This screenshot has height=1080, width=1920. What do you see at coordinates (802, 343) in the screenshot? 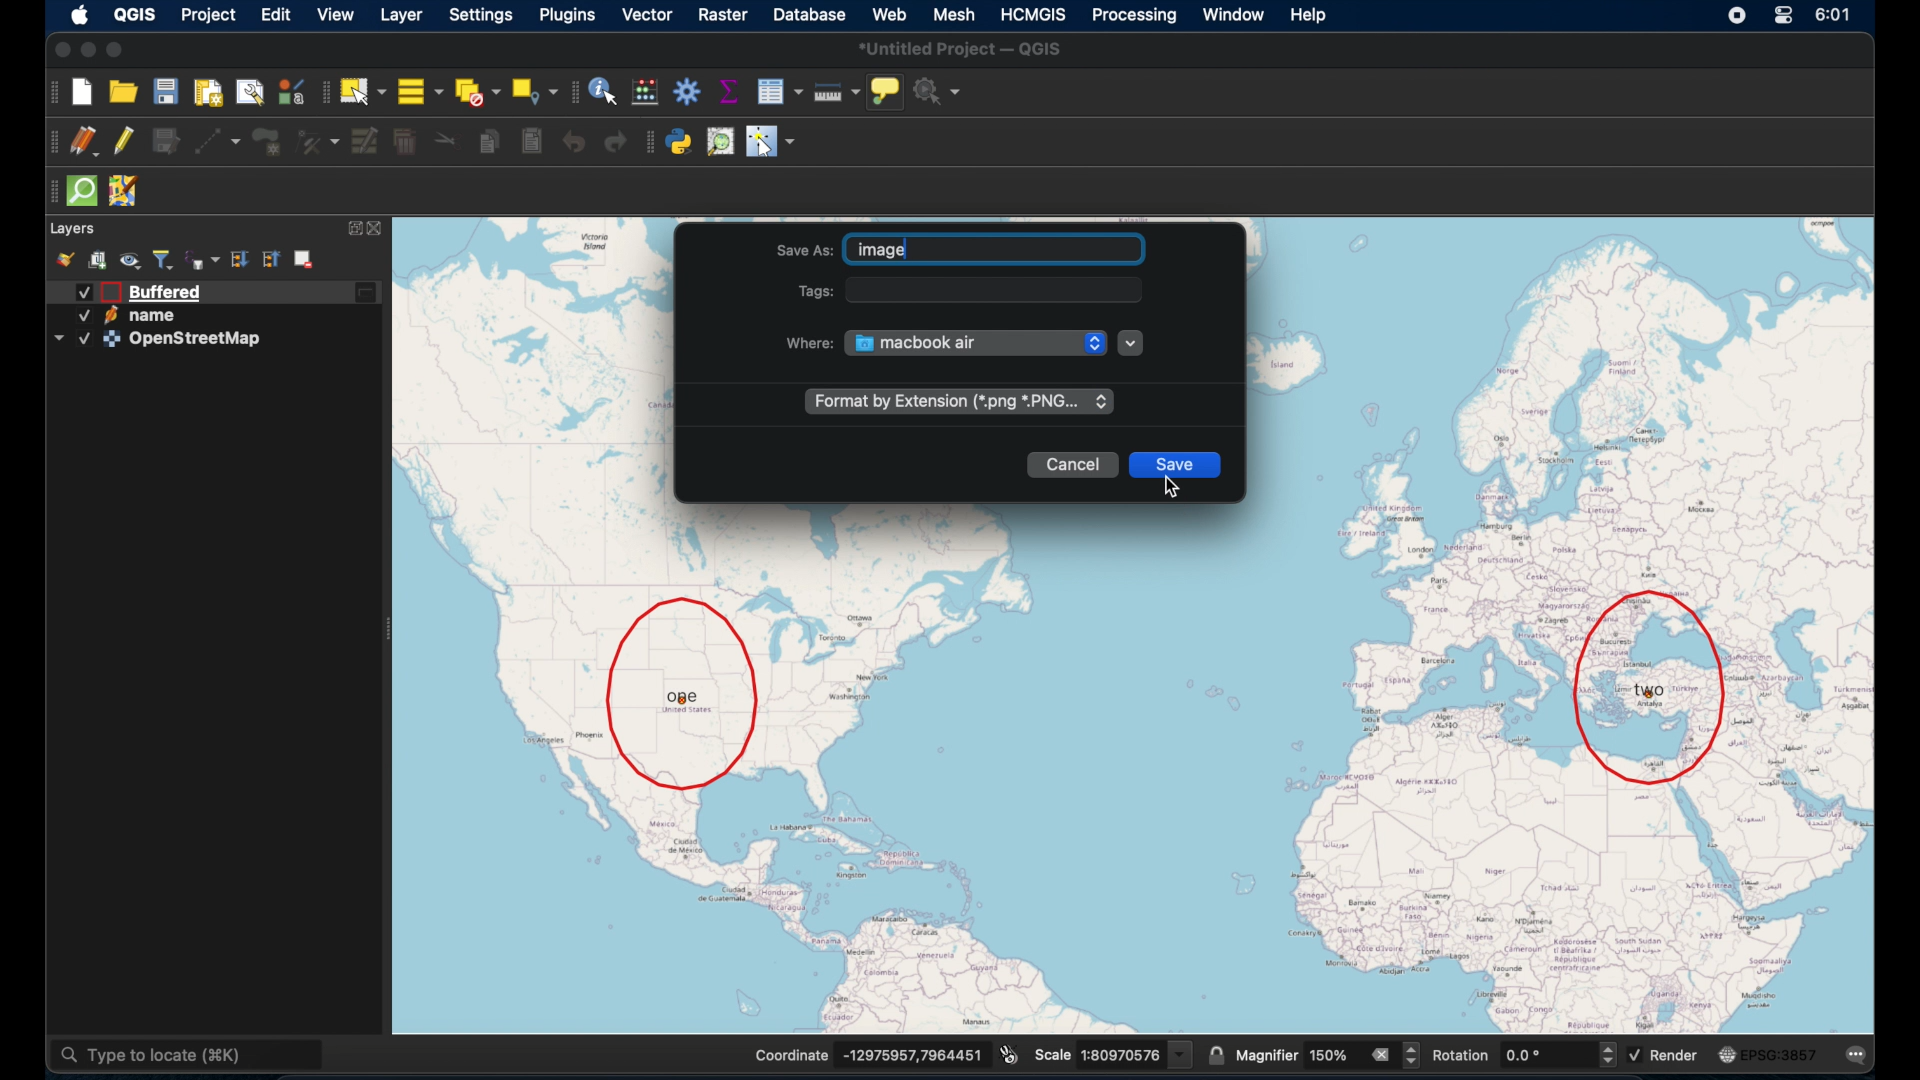
I see `where` at bounding box center [802, 343].